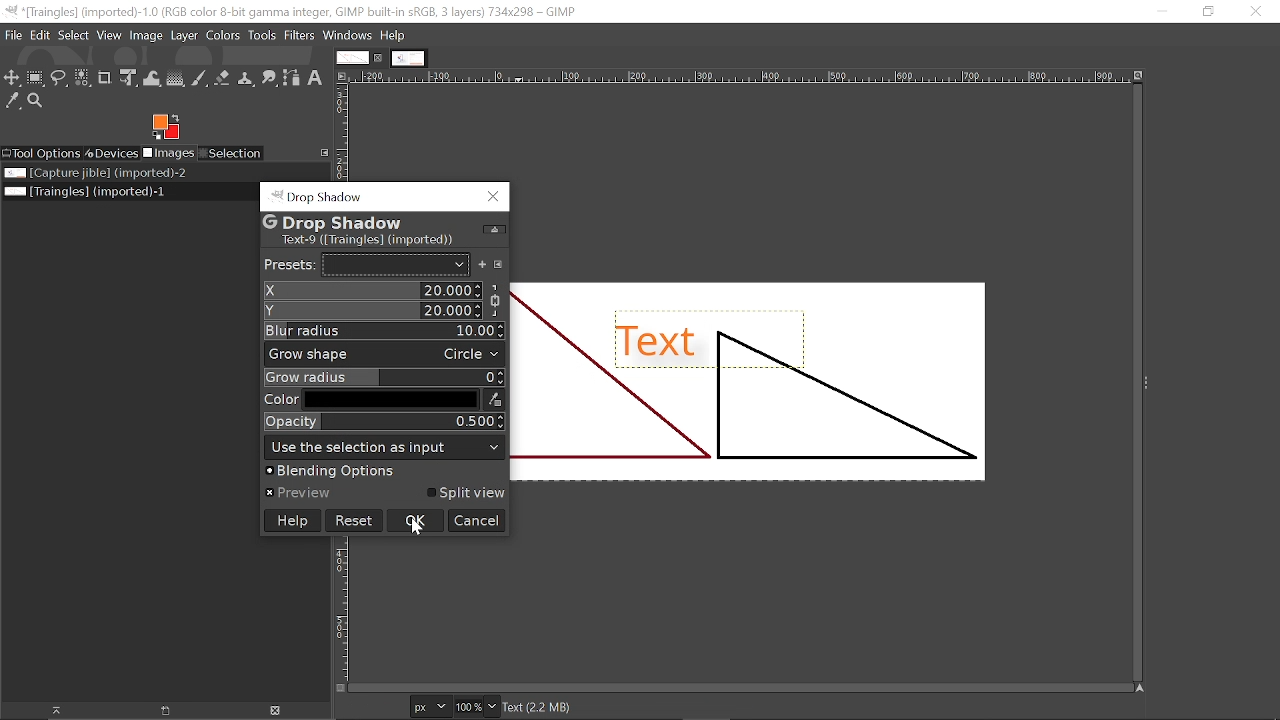 This screenshot has width=1280, height=720. Describe the element at coordinates (1254, 14) in the screenshot. I see `Close` at that location.